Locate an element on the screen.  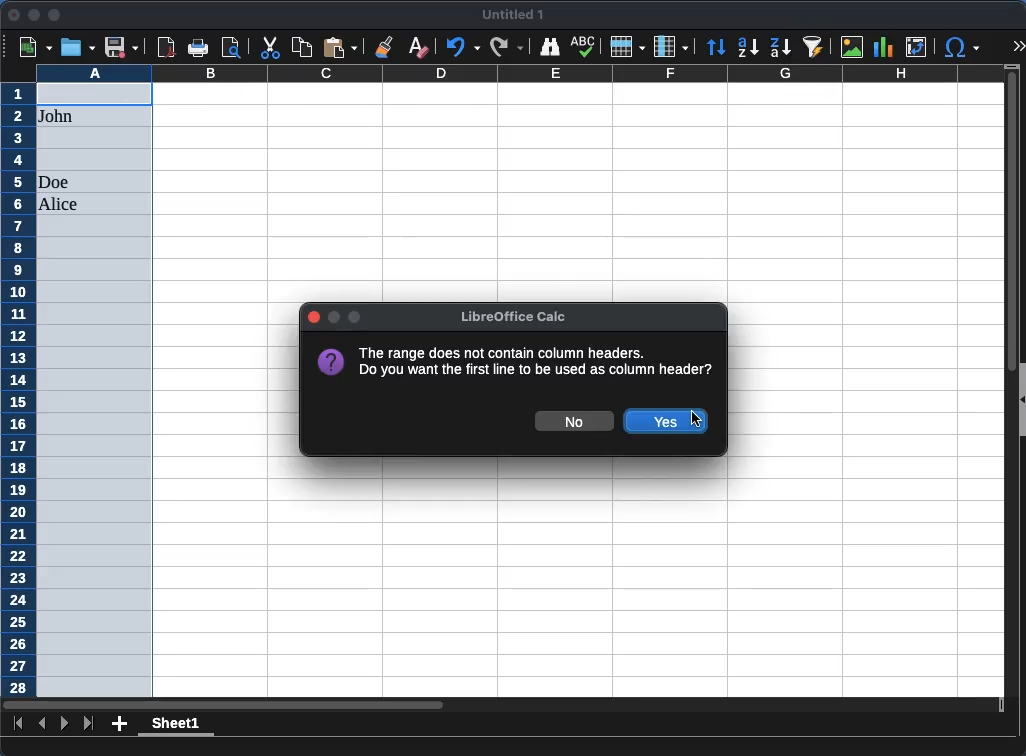
save is located at coordinates (120, 47).